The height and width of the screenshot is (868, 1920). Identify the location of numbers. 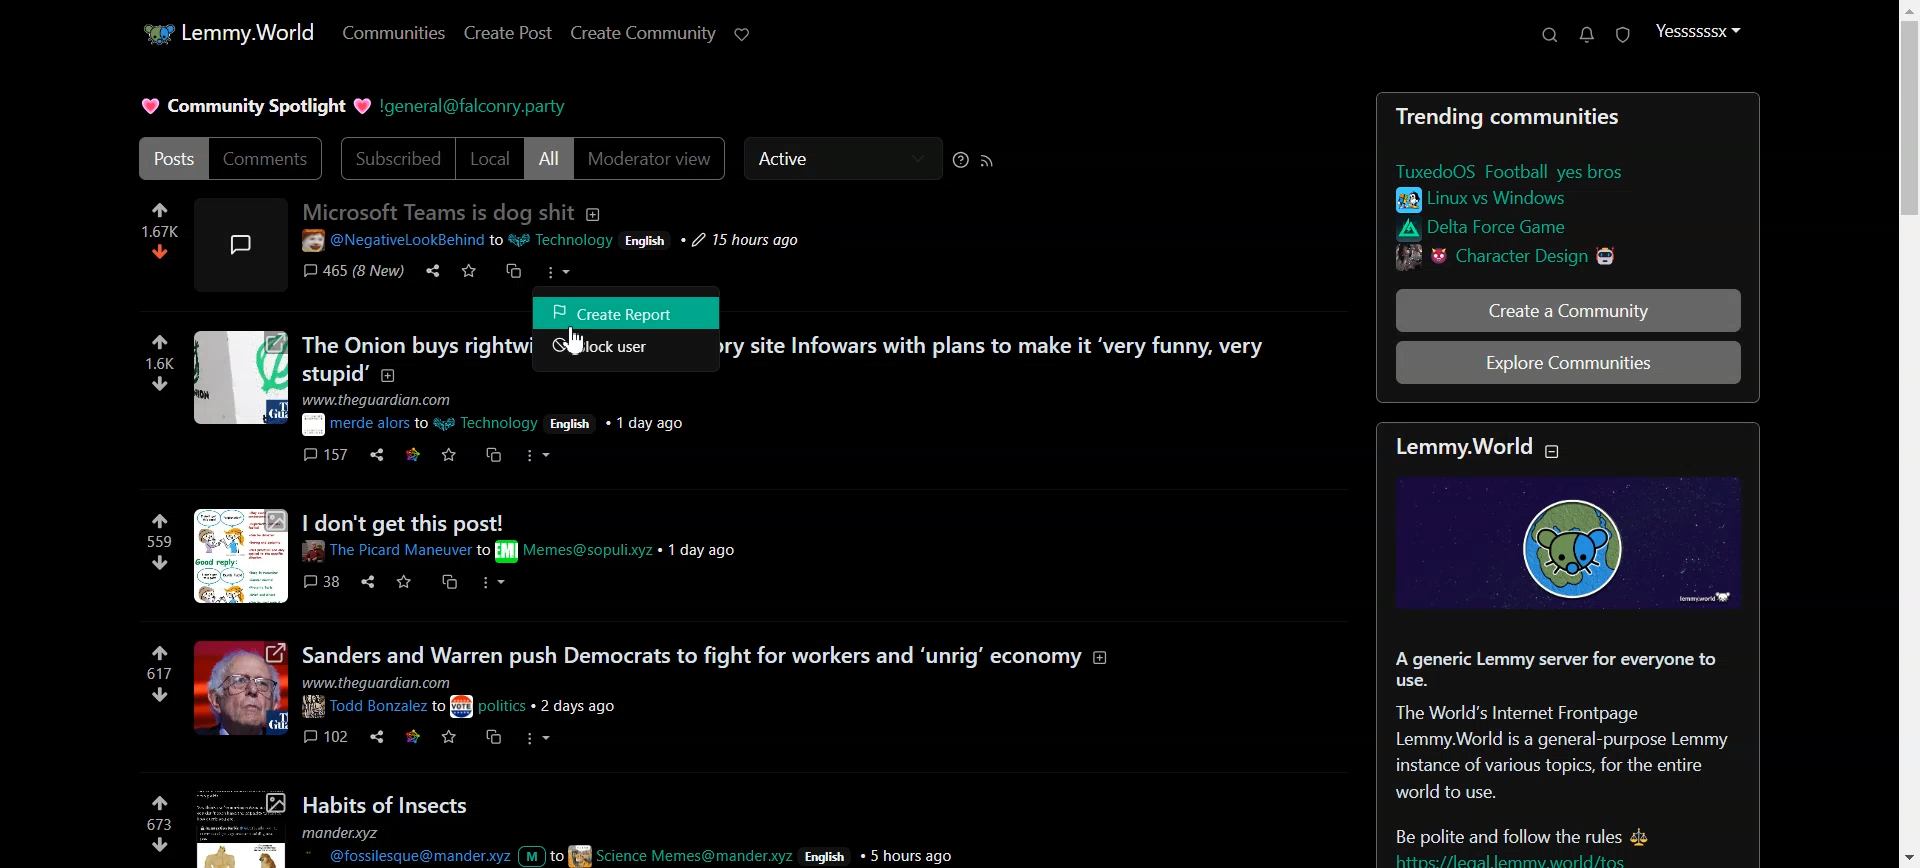
(161, 229).